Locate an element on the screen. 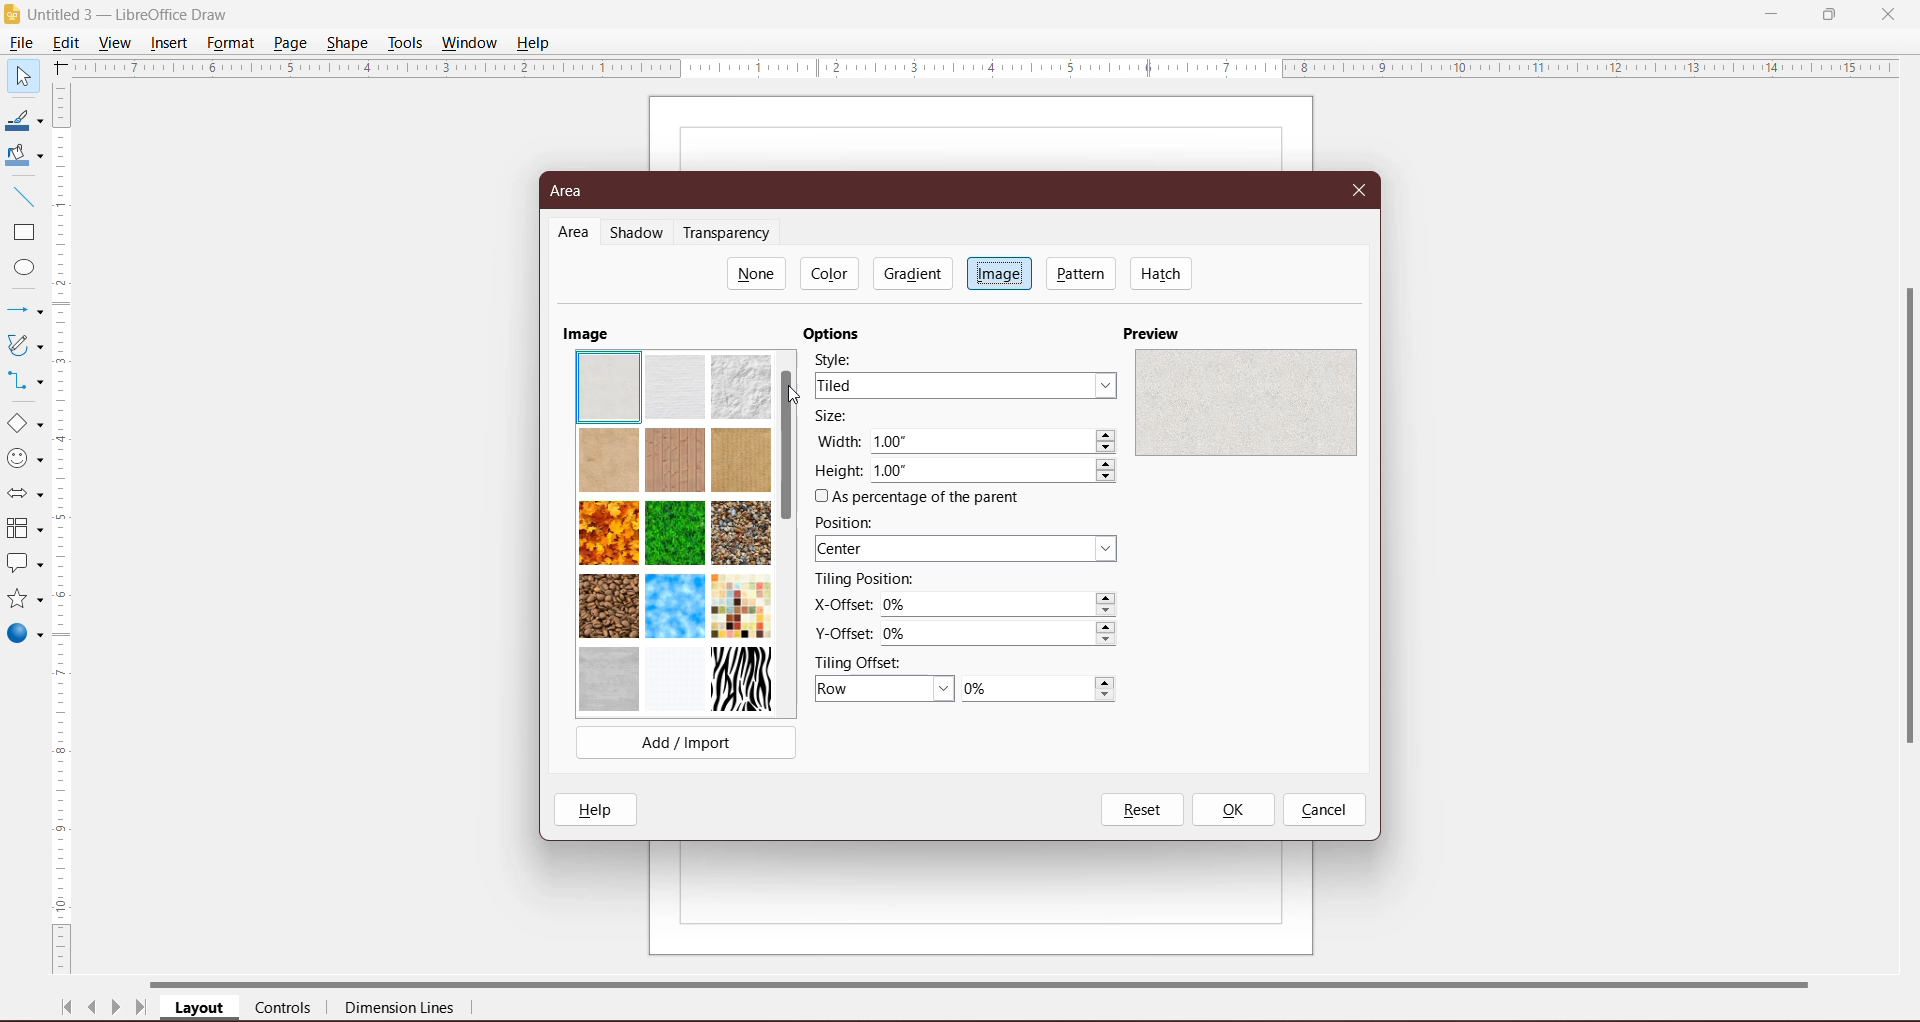 The image size is (1920, 1022). Set required height is located at coordinates (995, 472).